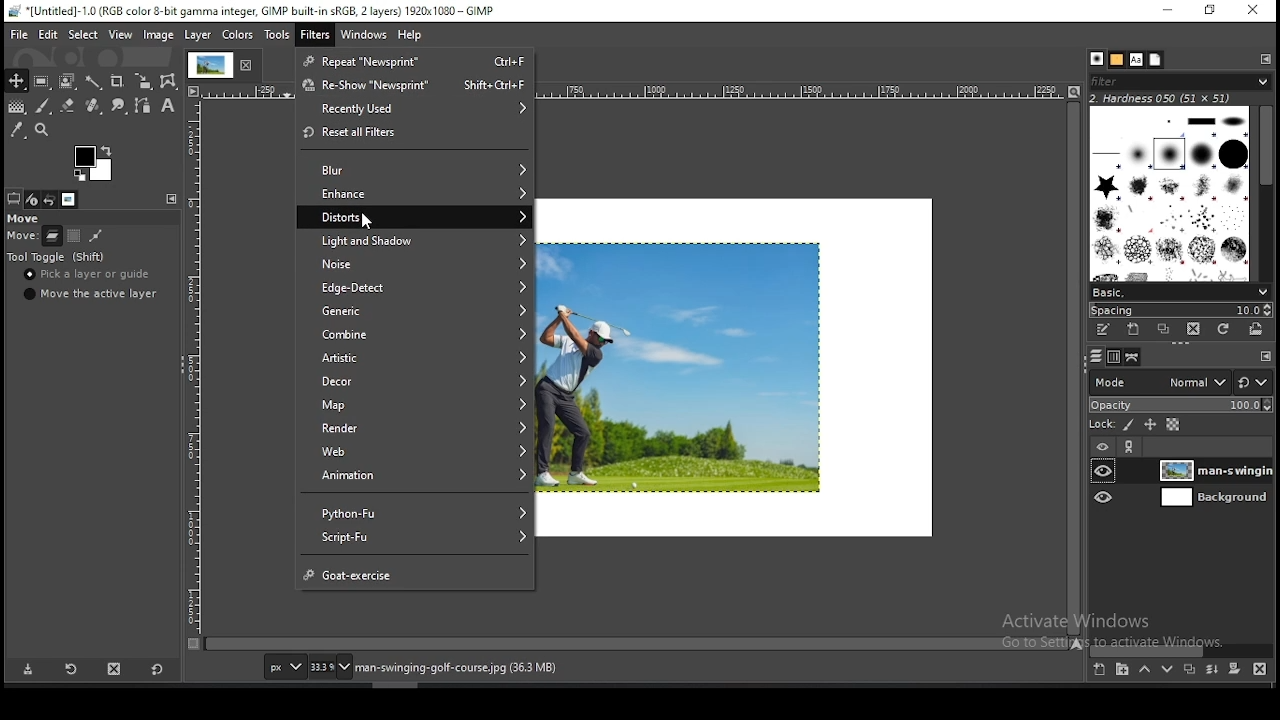 This screenshot has height=720, width=1280. I want to click on add a mask, so click(1236, 669).